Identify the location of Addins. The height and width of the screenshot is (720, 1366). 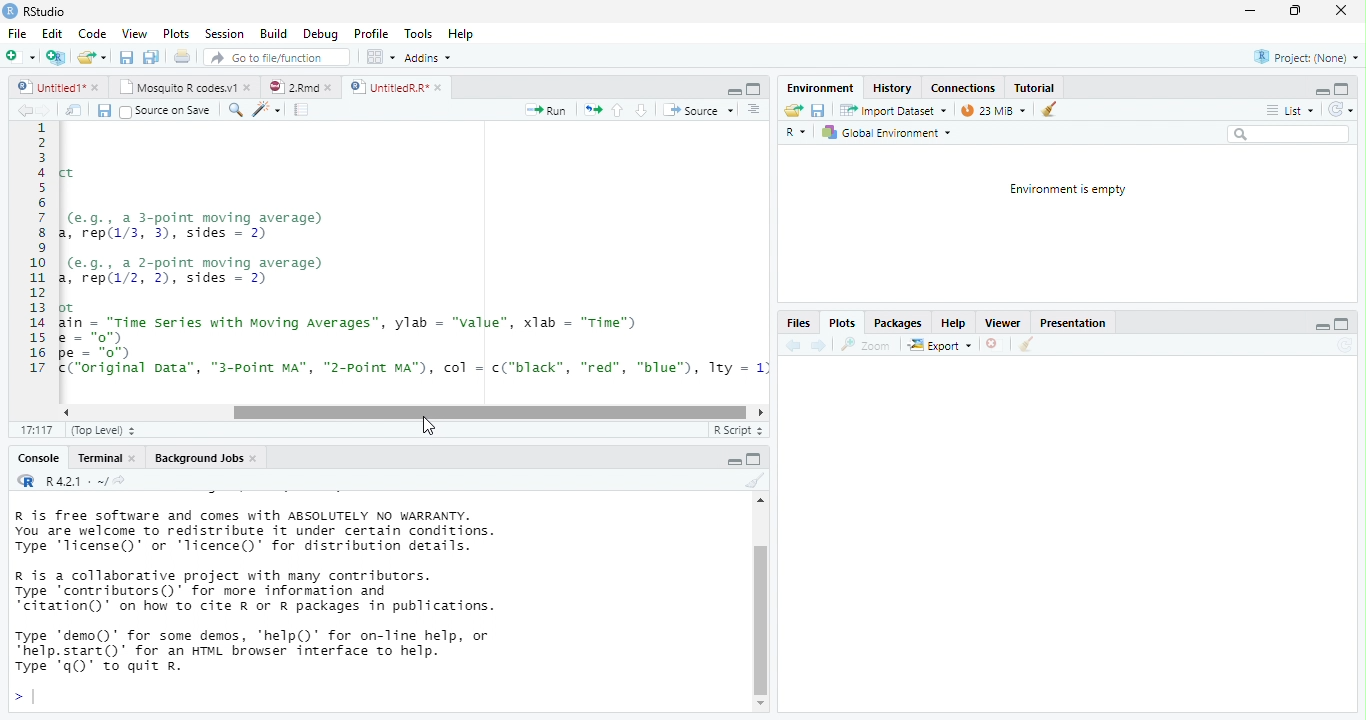
(428, 58).